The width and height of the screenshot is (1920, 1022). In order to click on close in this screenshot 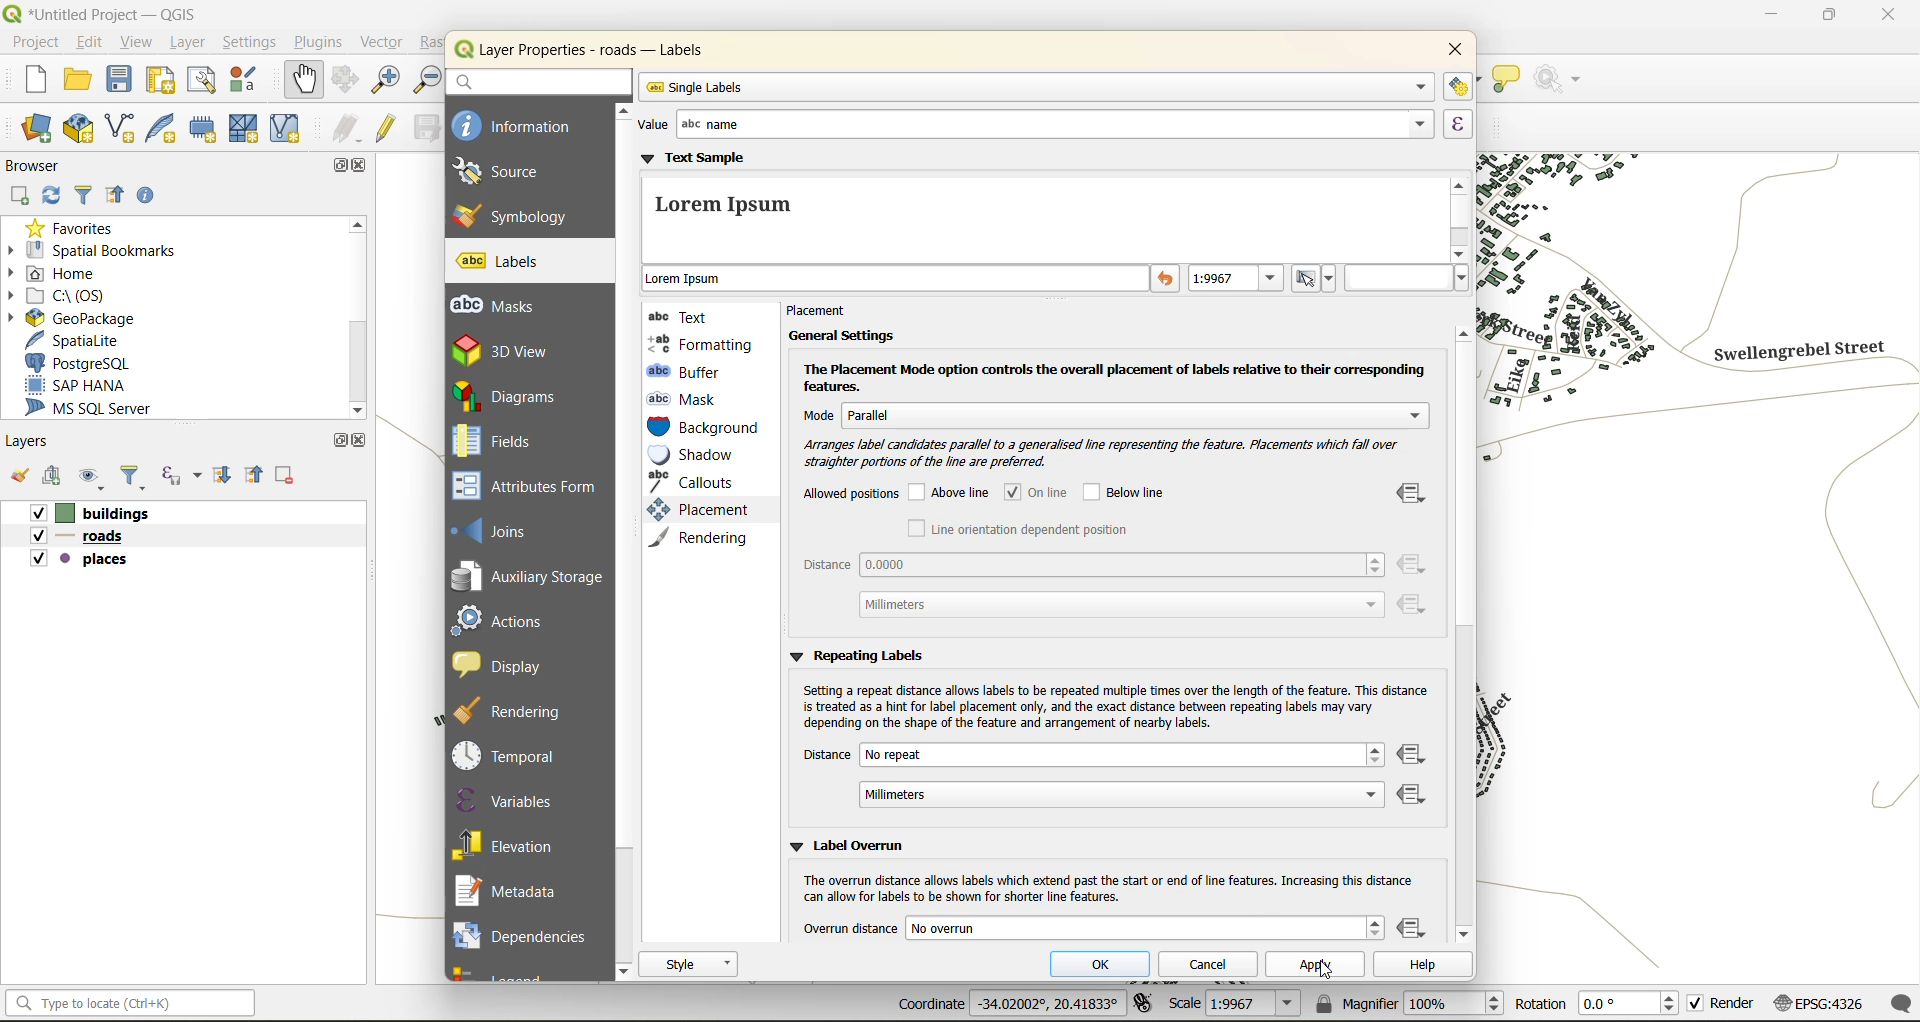, I will do `click(364, 443)`.